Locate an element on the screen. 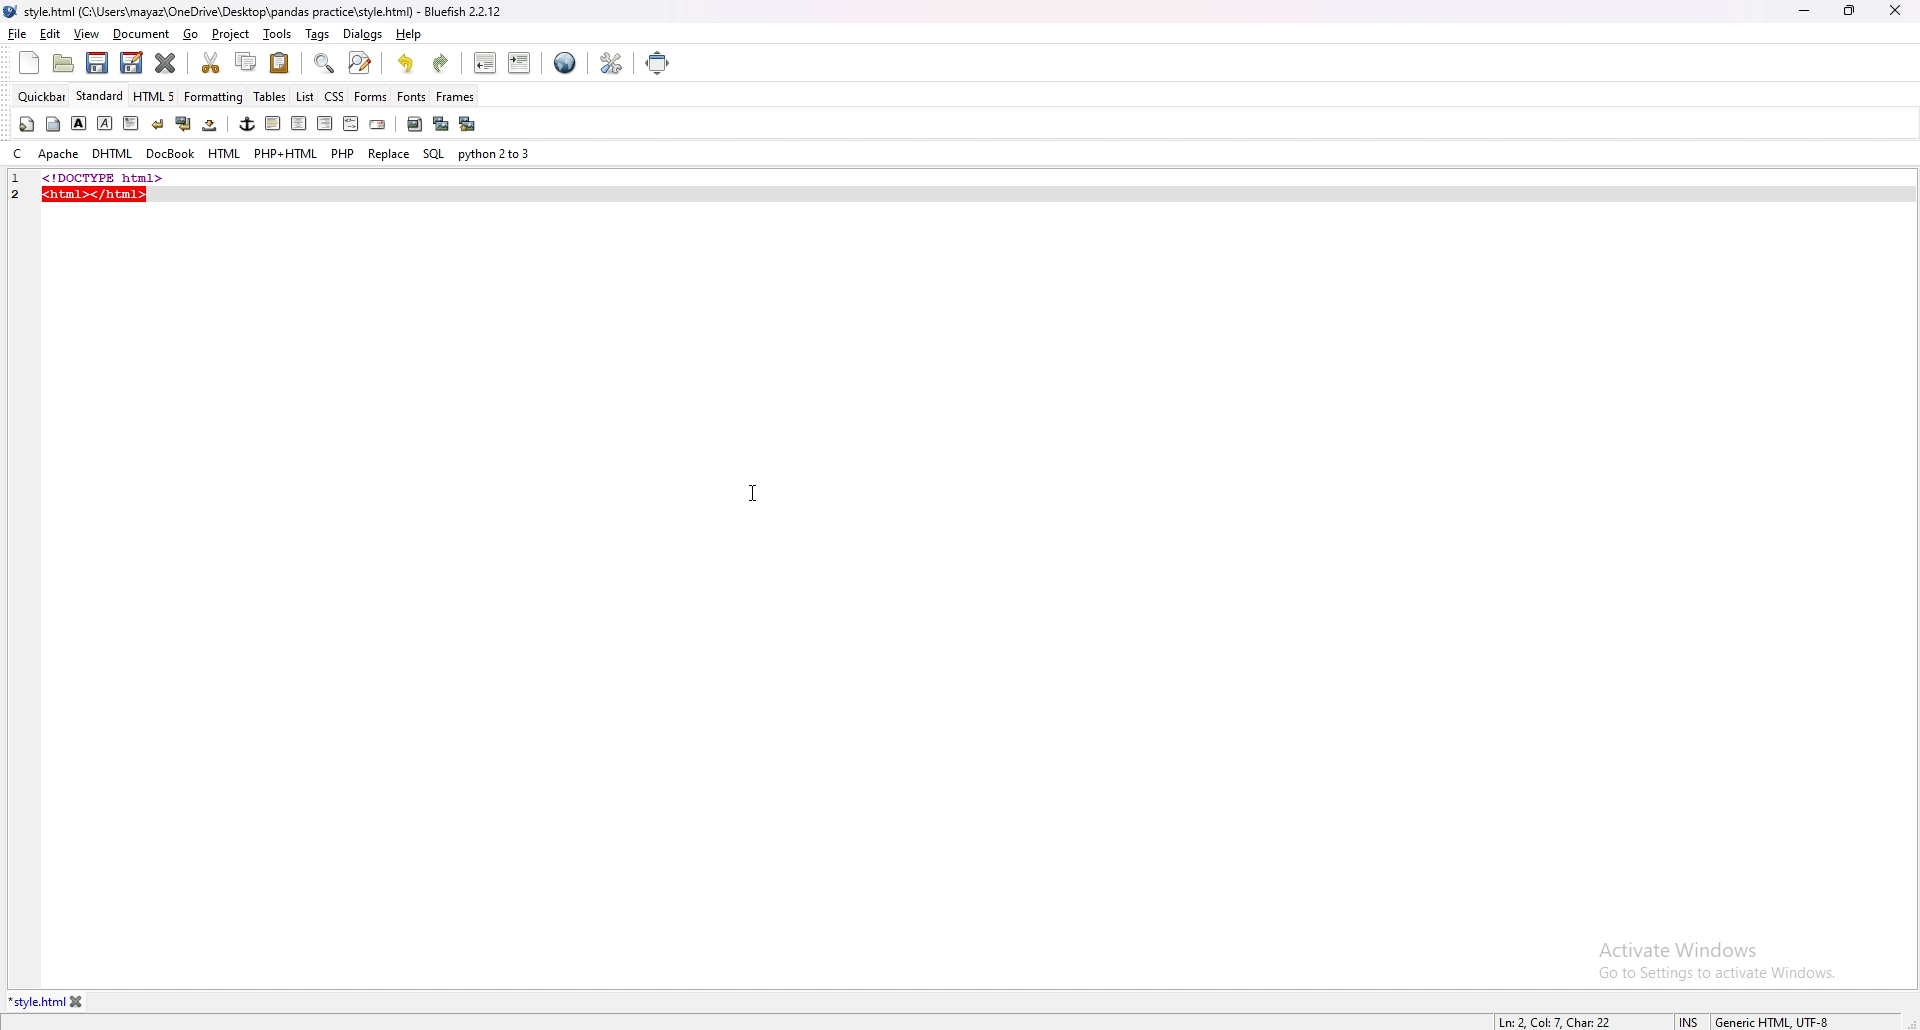 The image size is (1920, 1030). break and clear is located at coordinates (182, 124).